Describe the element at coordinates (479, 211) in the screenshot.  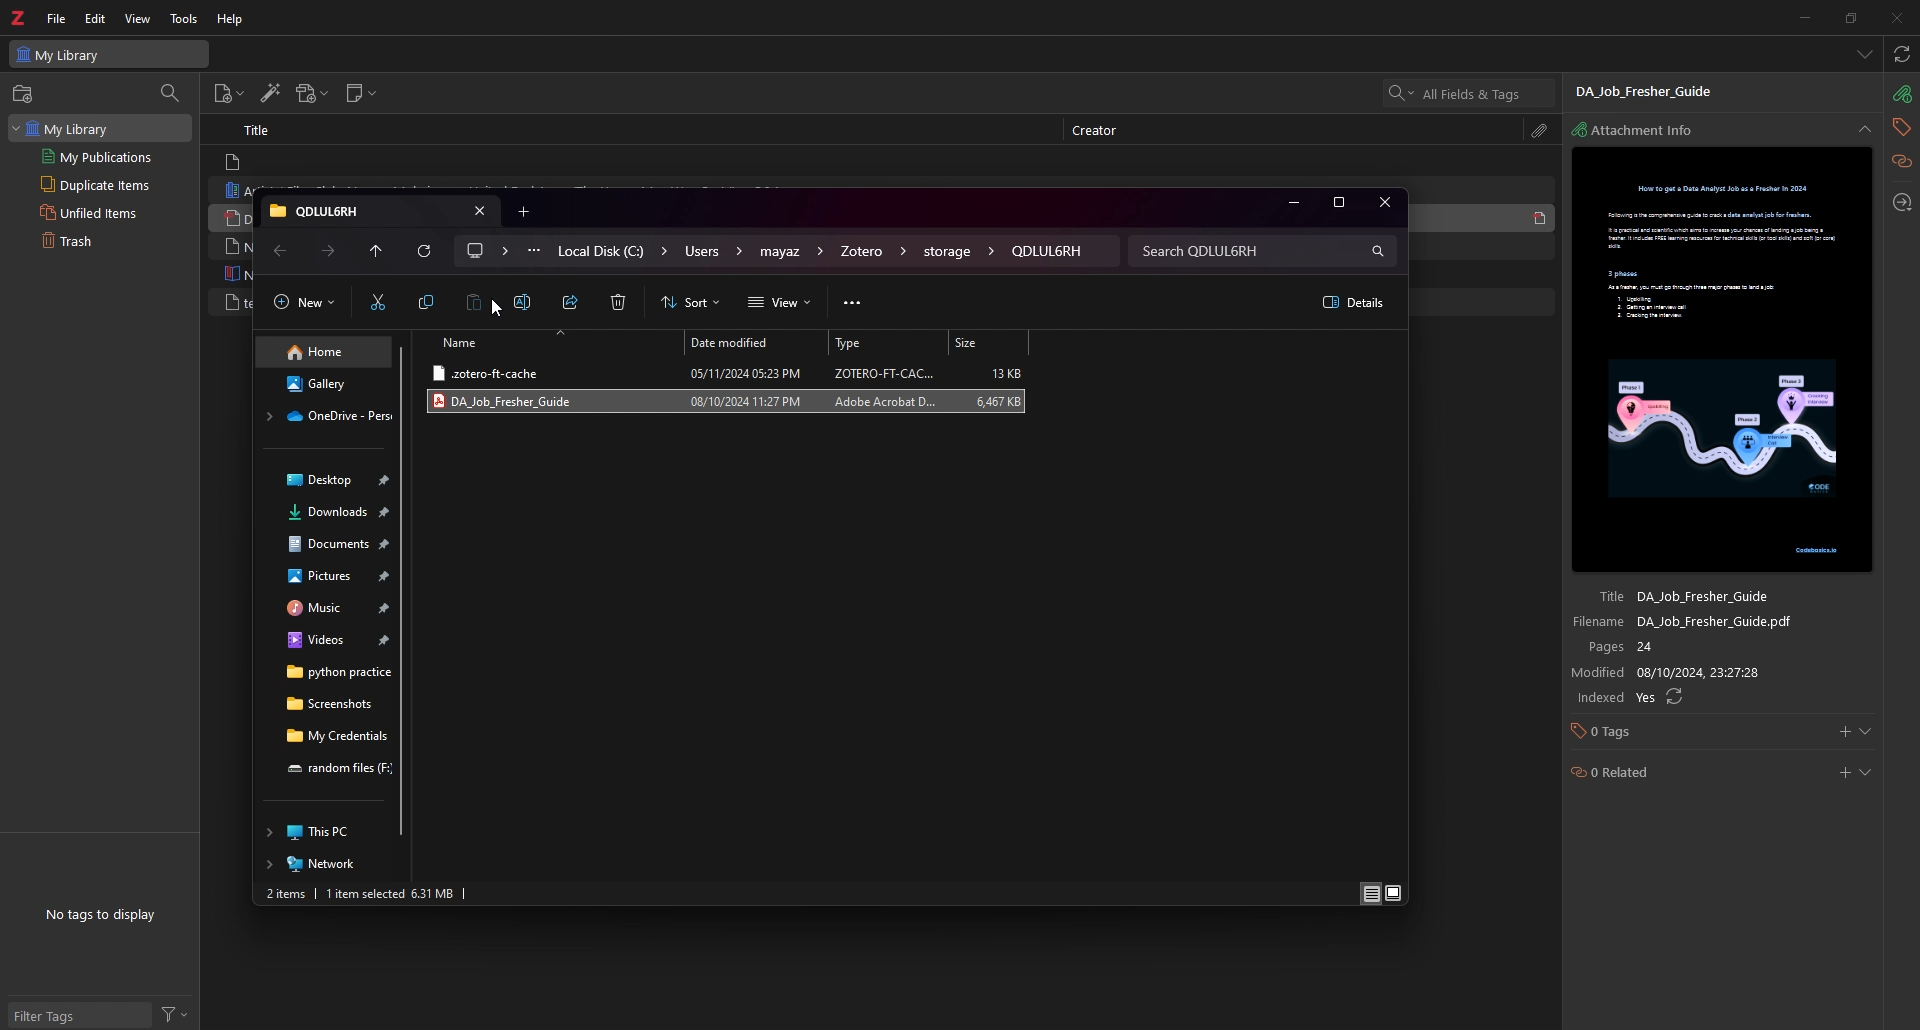
I see `close tab` at that location.